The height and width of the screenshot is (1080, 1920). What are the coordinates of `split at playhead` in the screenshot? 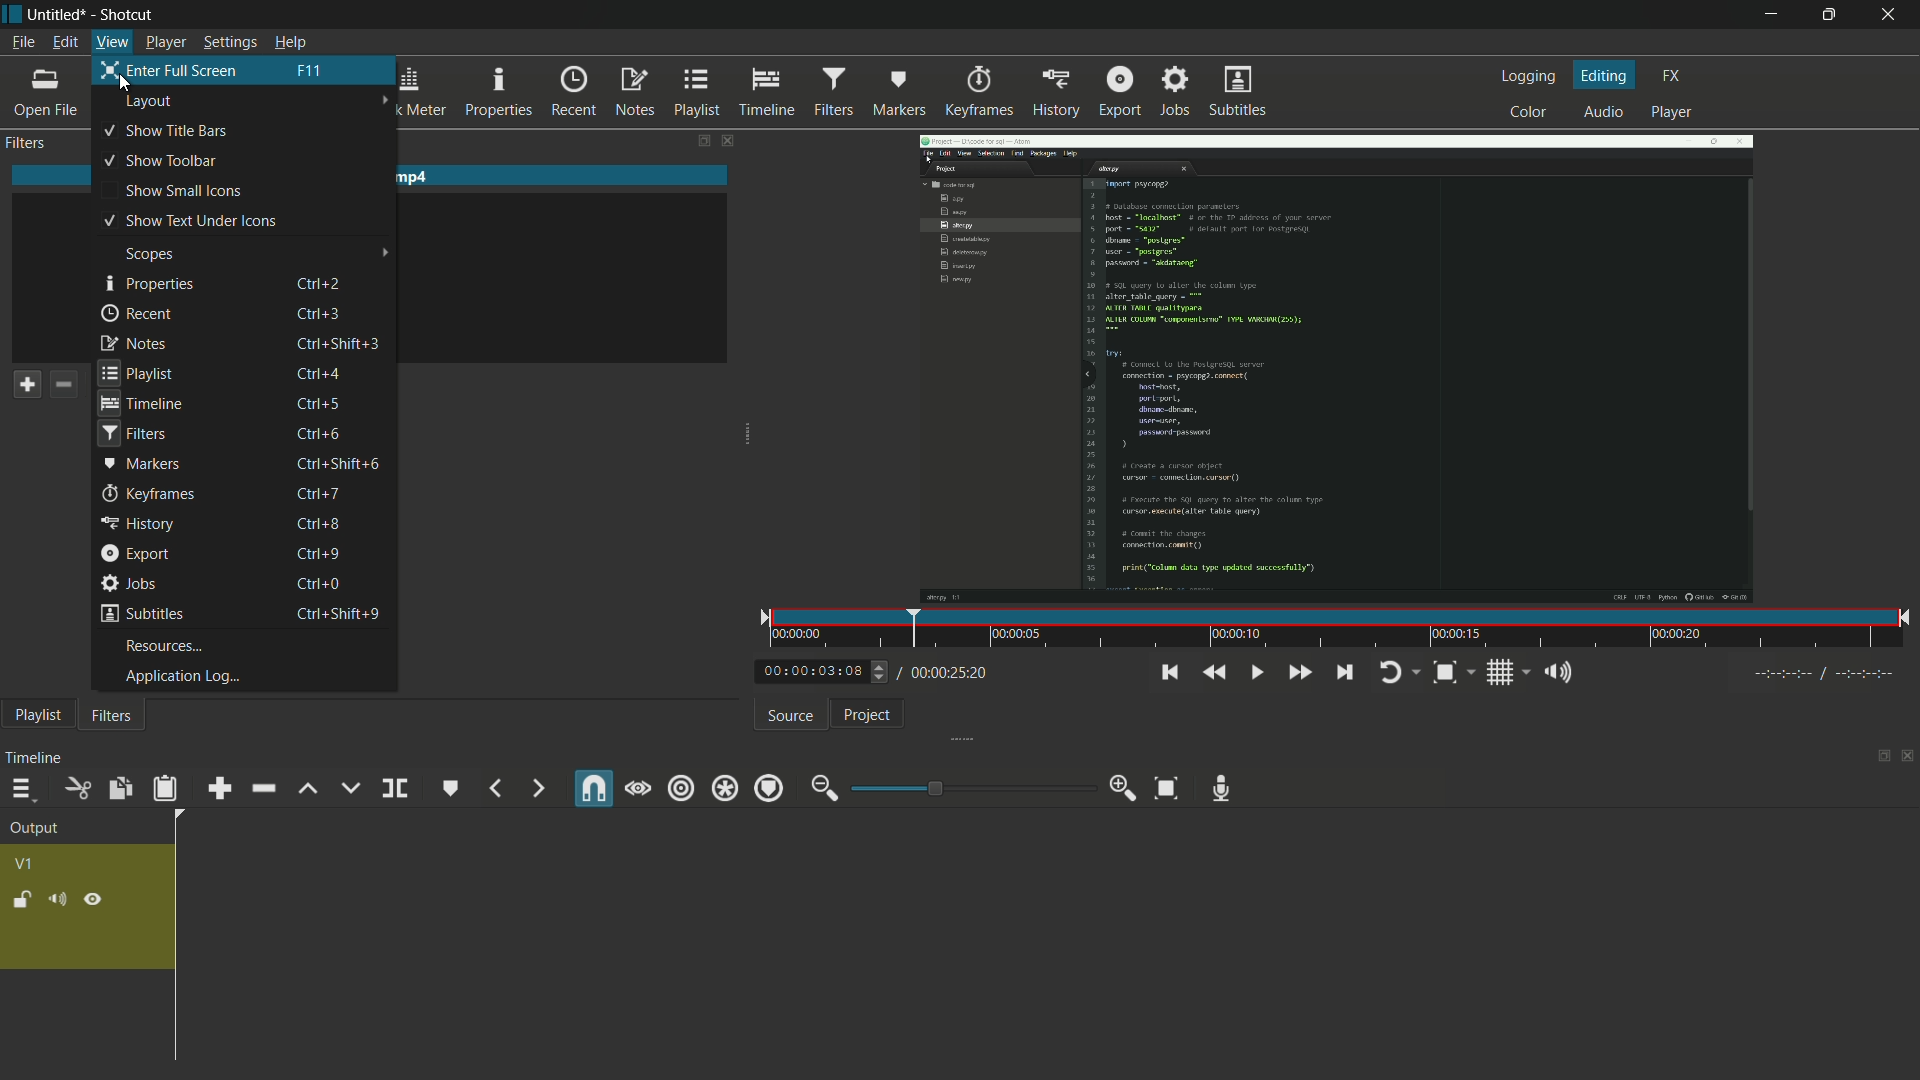 It's located at (394, 789).